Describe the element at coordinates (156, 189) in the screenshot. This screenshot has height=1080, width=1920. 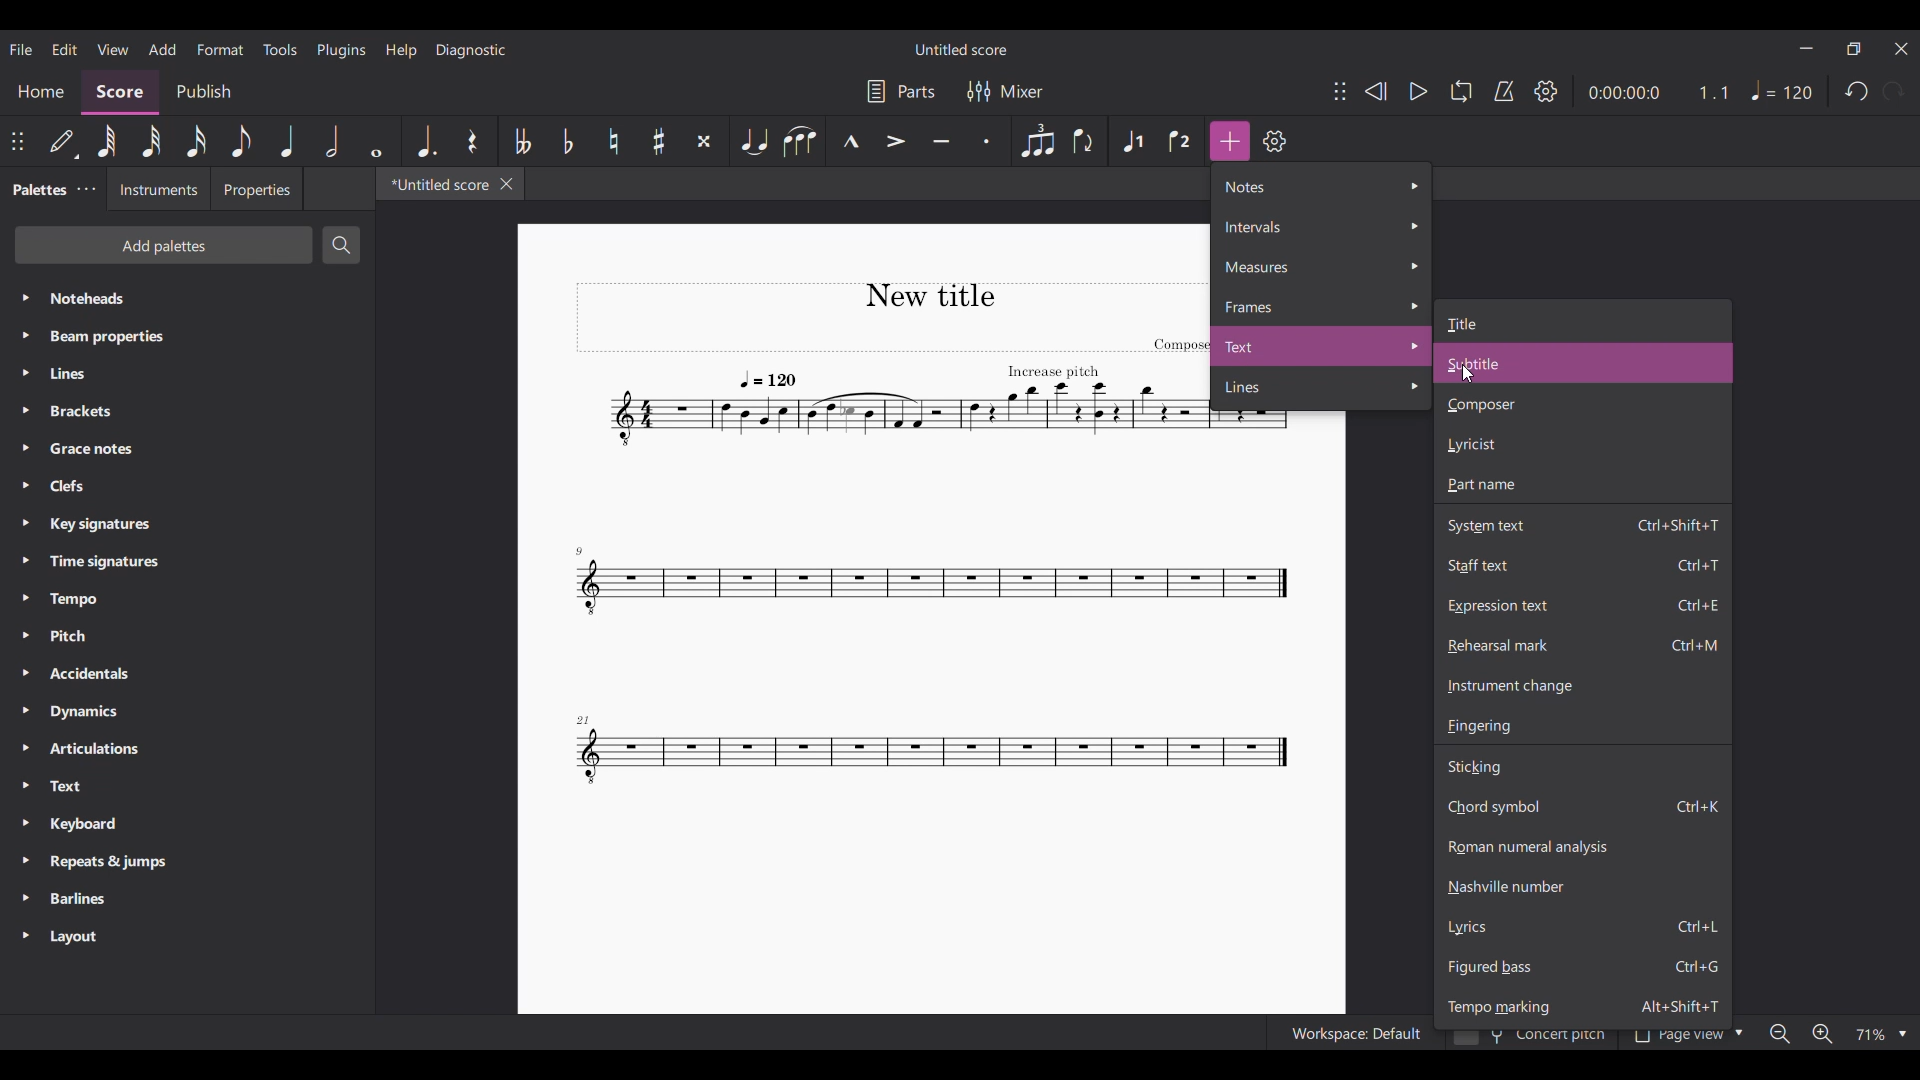
I see `Instruments` at that location.